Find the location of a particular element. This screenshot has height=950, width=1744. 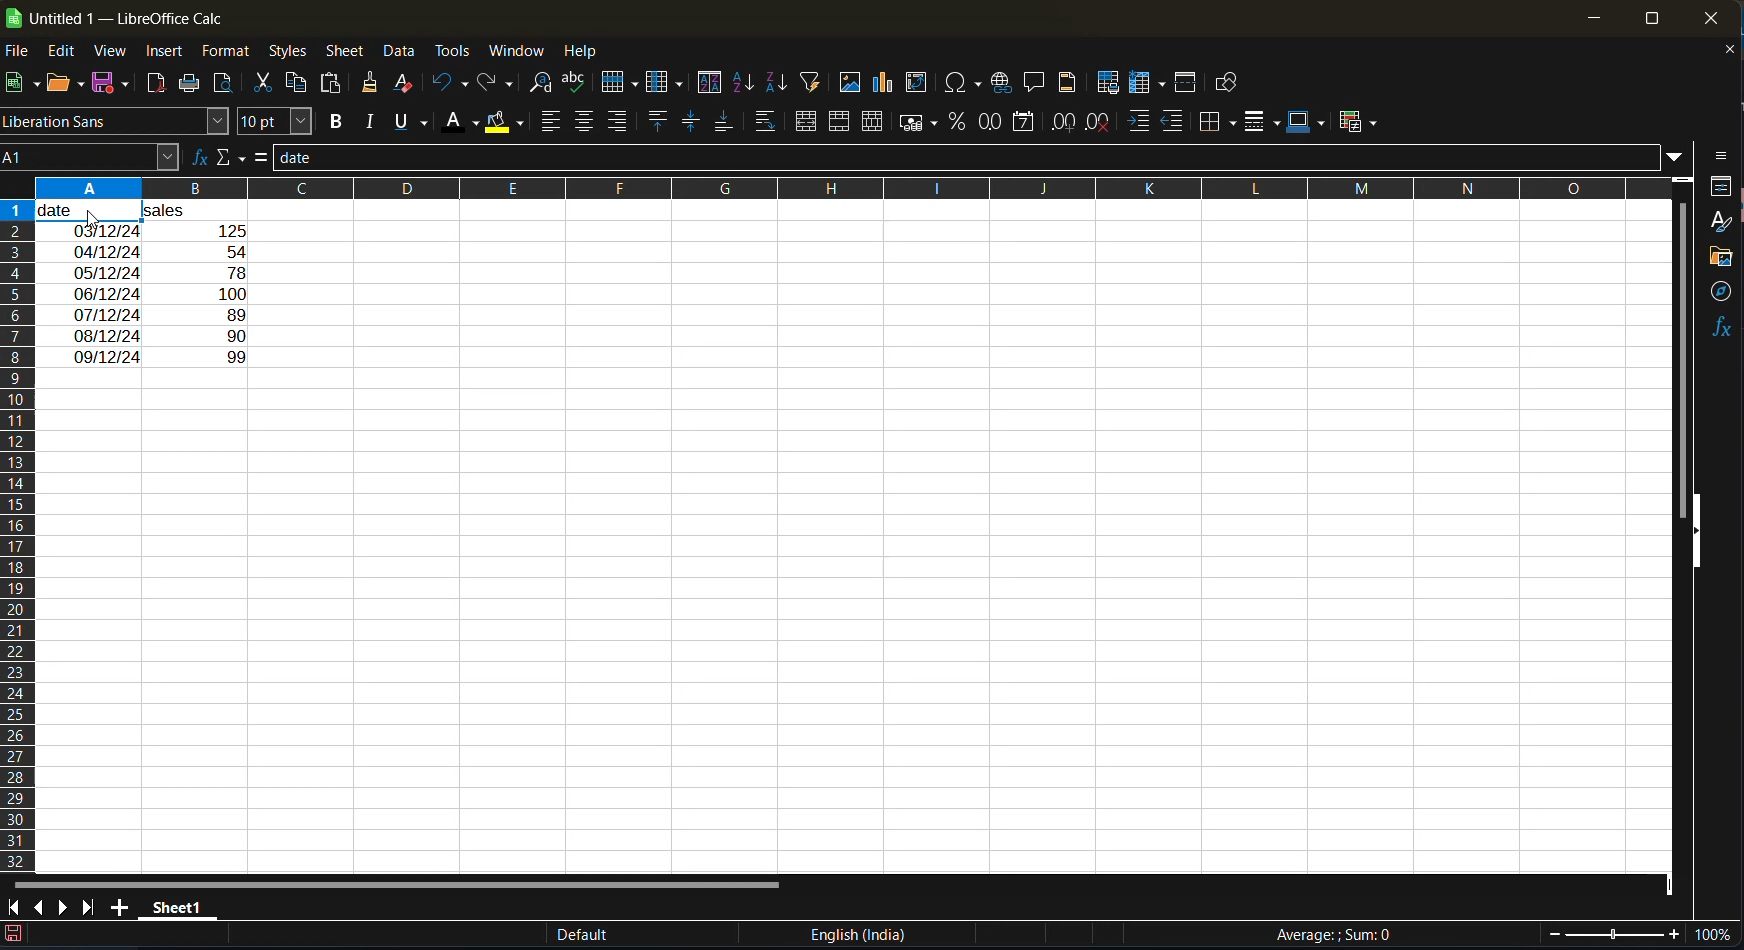

selected cell is located at coordinates (89, 213).